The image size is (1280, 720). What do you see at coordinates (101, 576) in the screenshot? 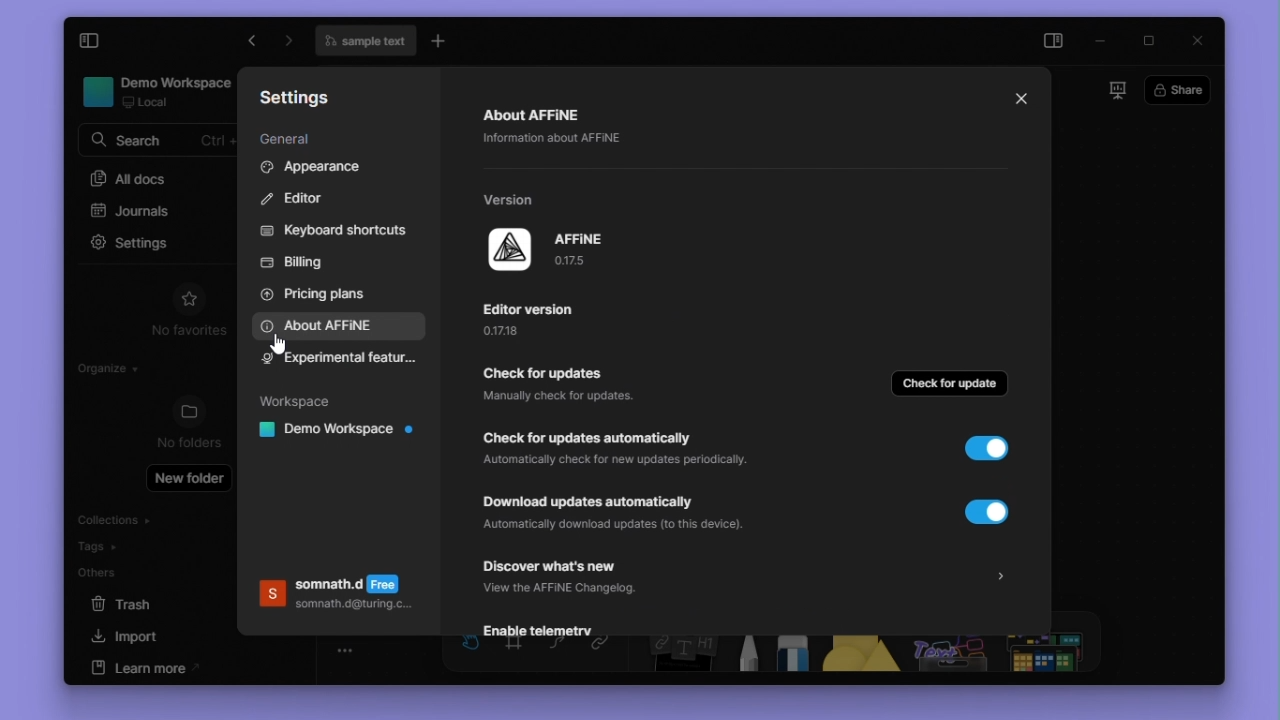
I see `others` at bounding box center [101, 576].